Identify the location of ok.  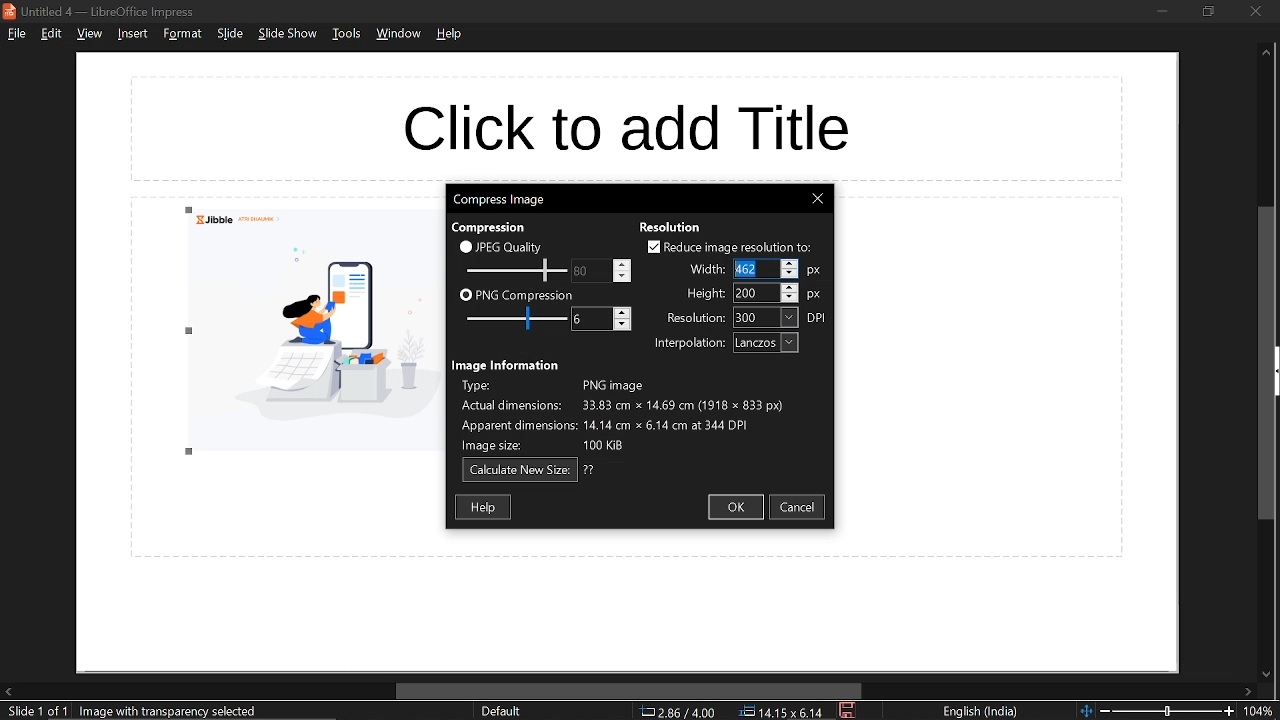
(735, 507).